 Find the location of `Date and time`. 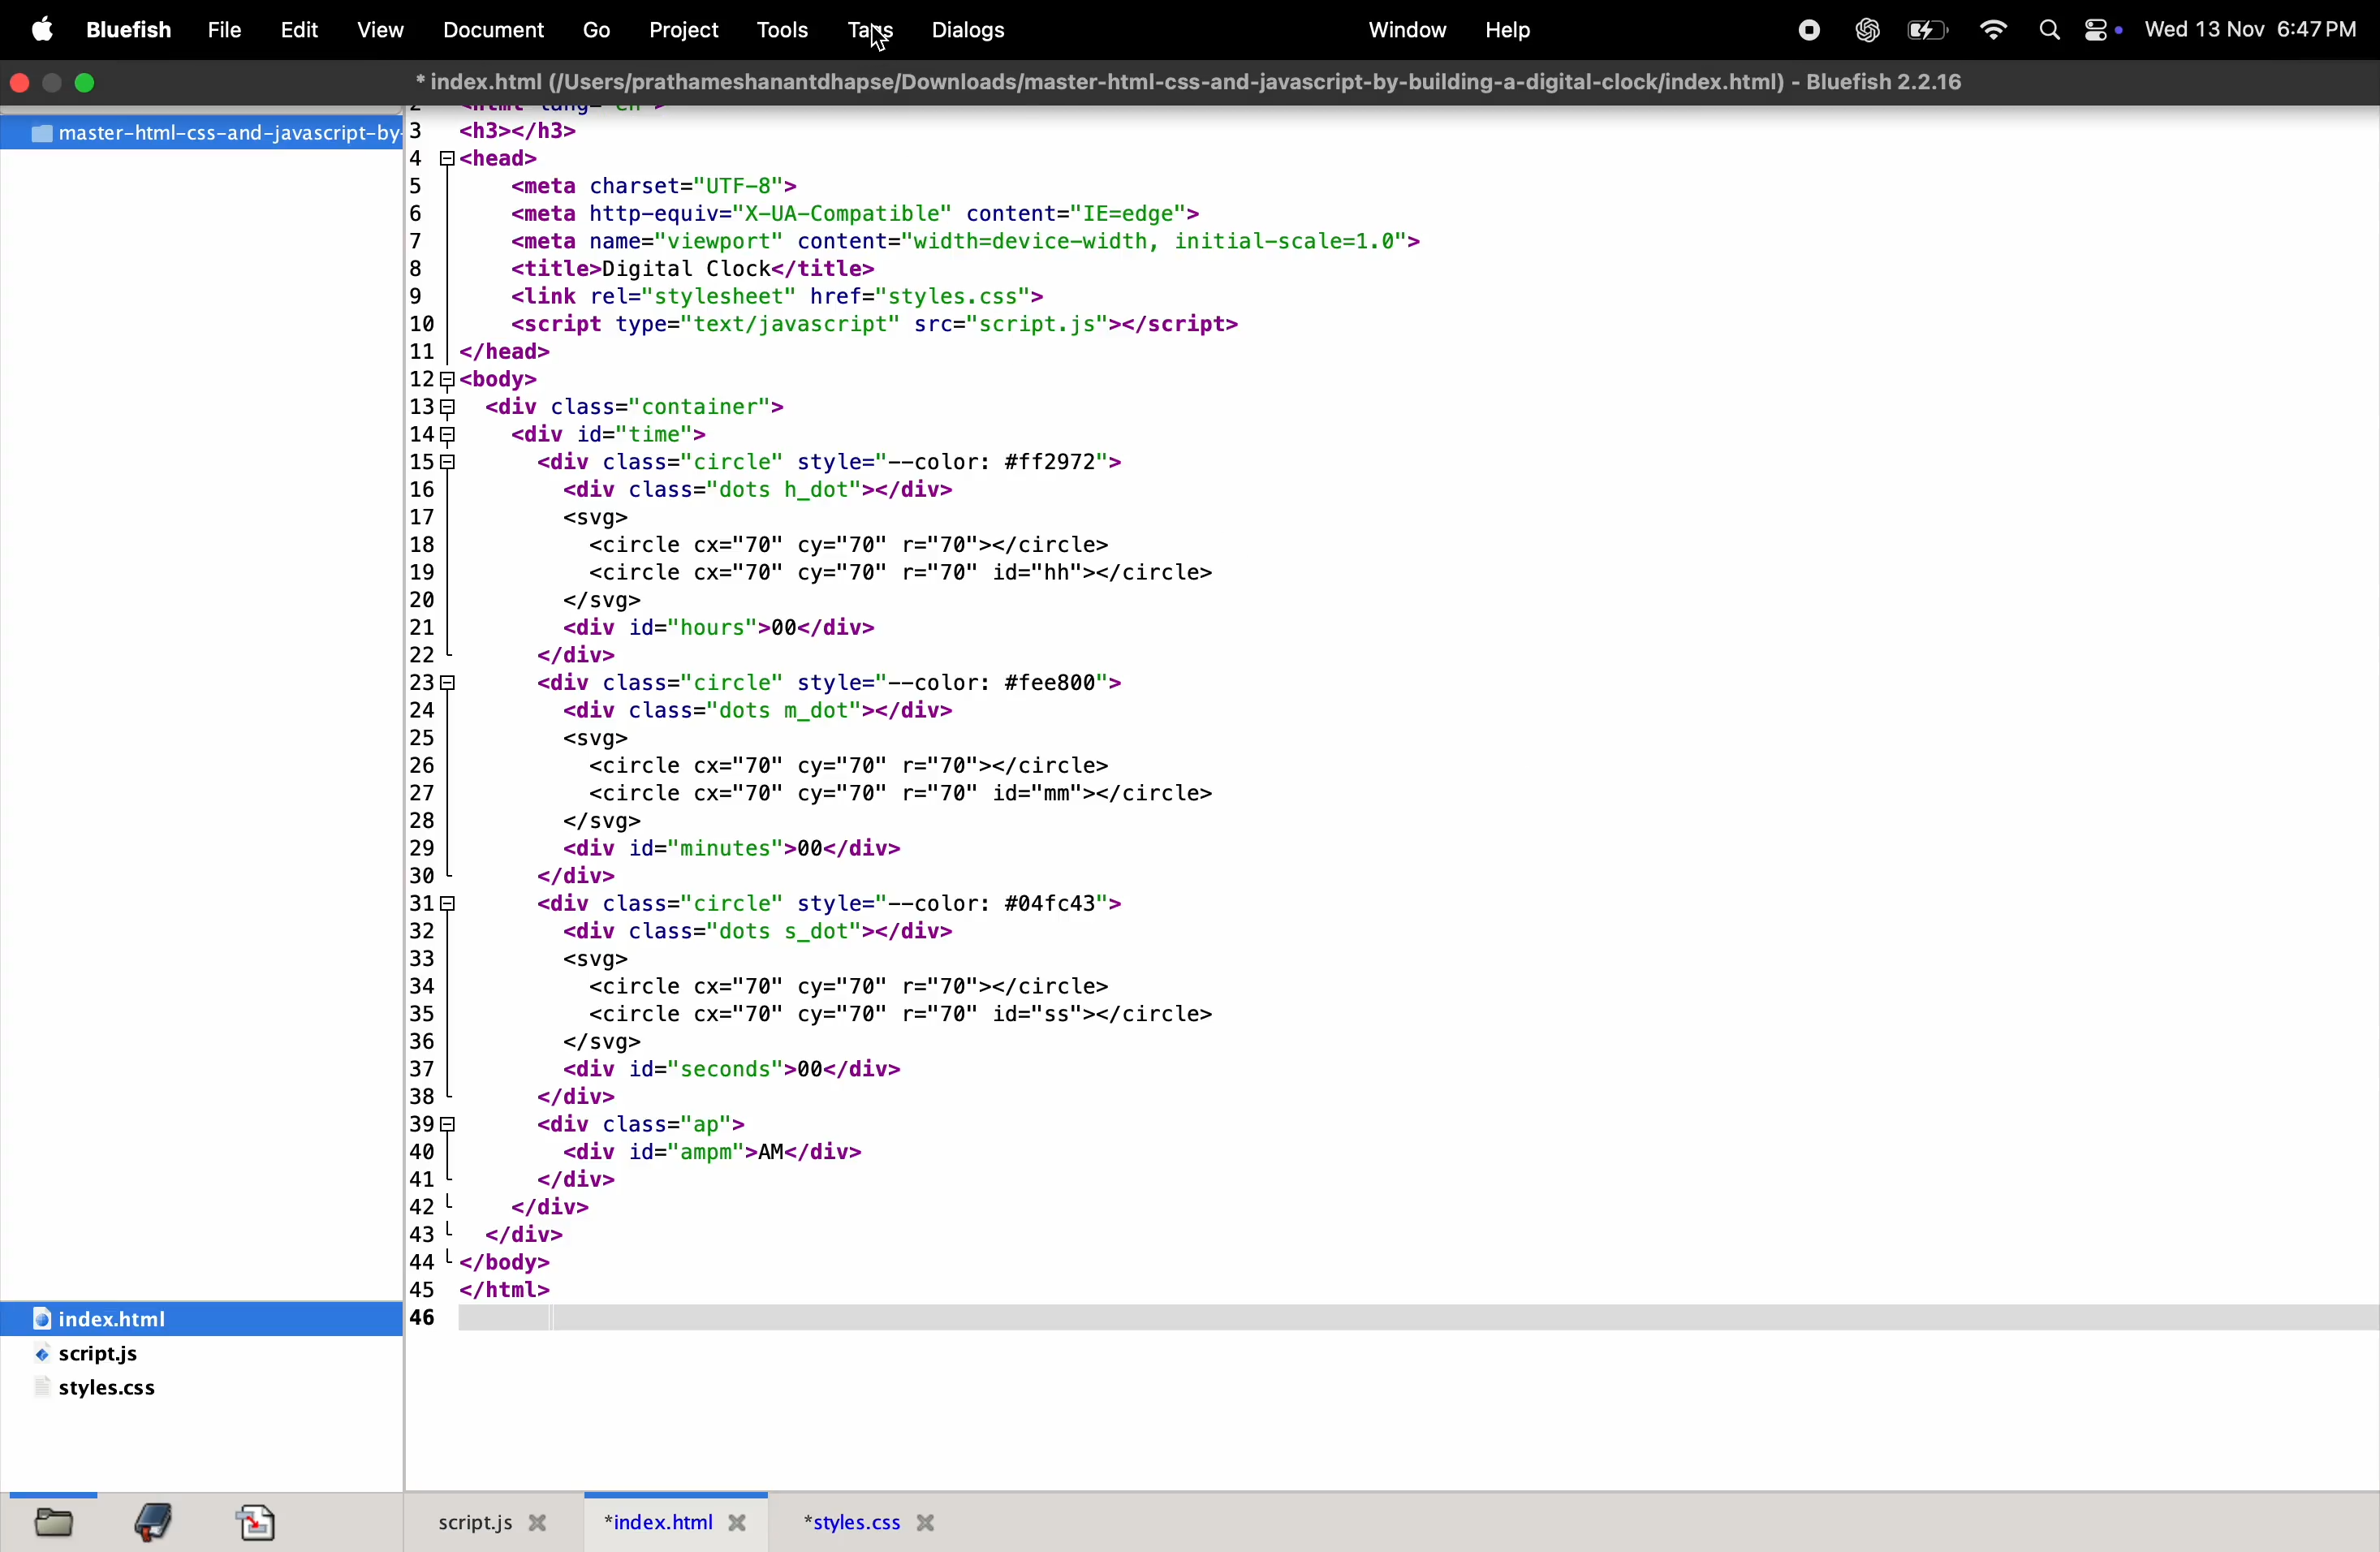

Date and time is located at coordinates (2259, 27).